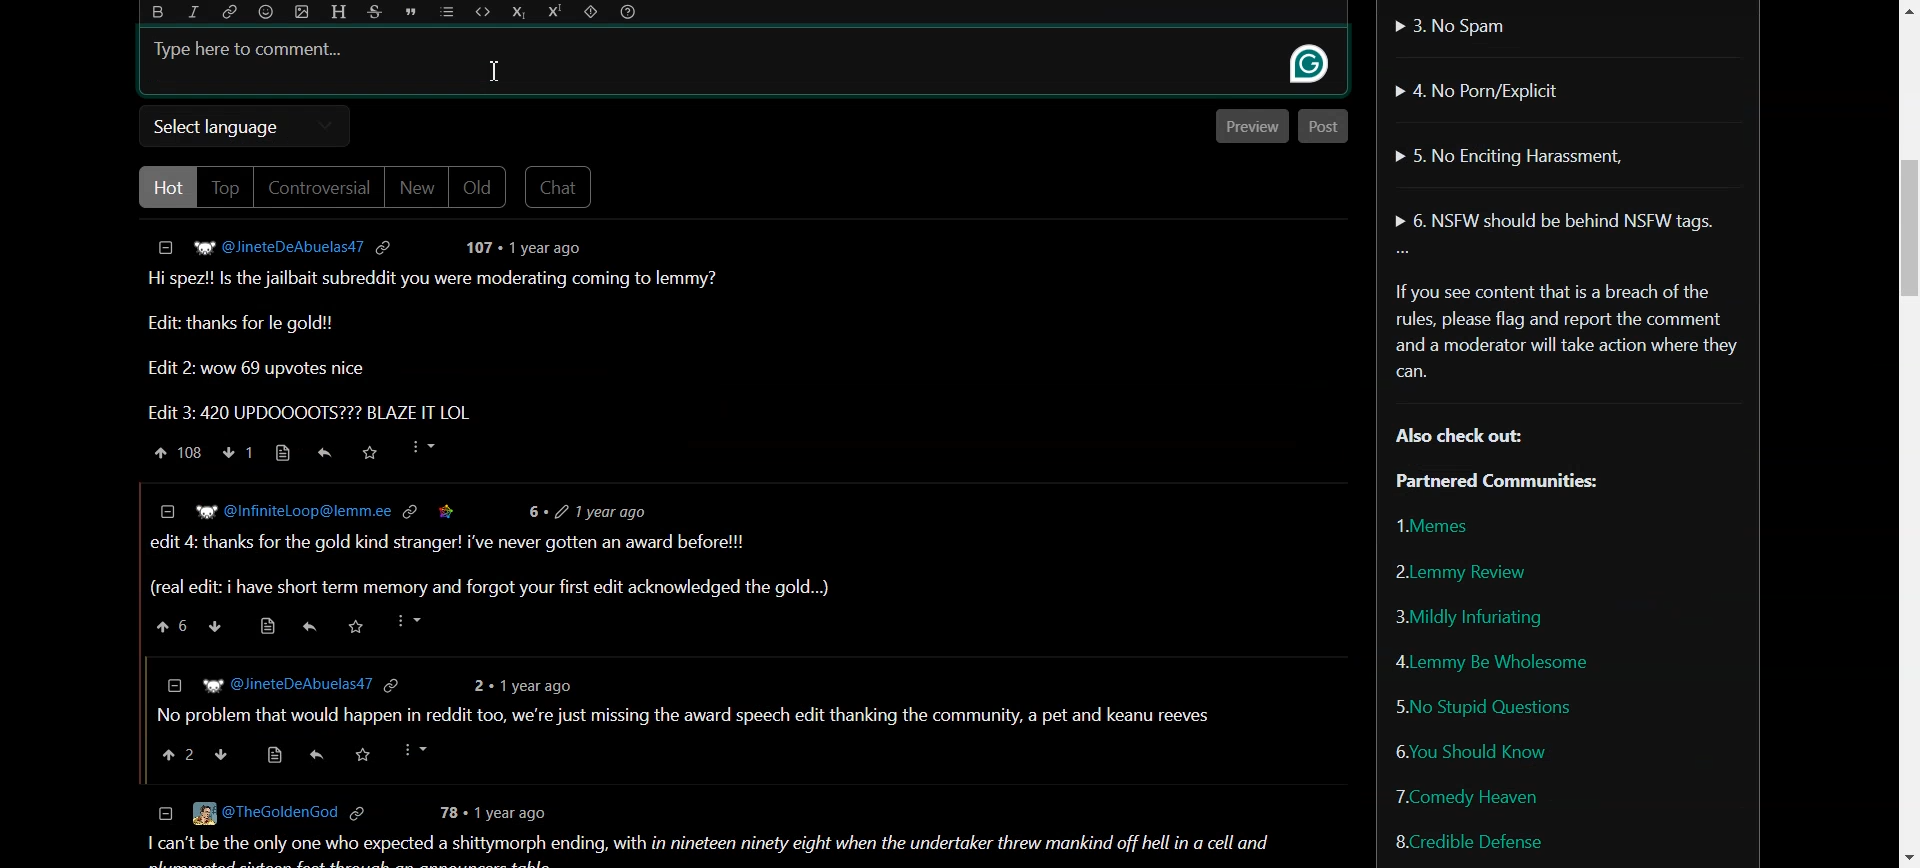 This screenshot has width=1920, height=868. What do you see at coordinates (558, 188) in the screenshot?
I see `Chat` at bounding box center [558, 188].